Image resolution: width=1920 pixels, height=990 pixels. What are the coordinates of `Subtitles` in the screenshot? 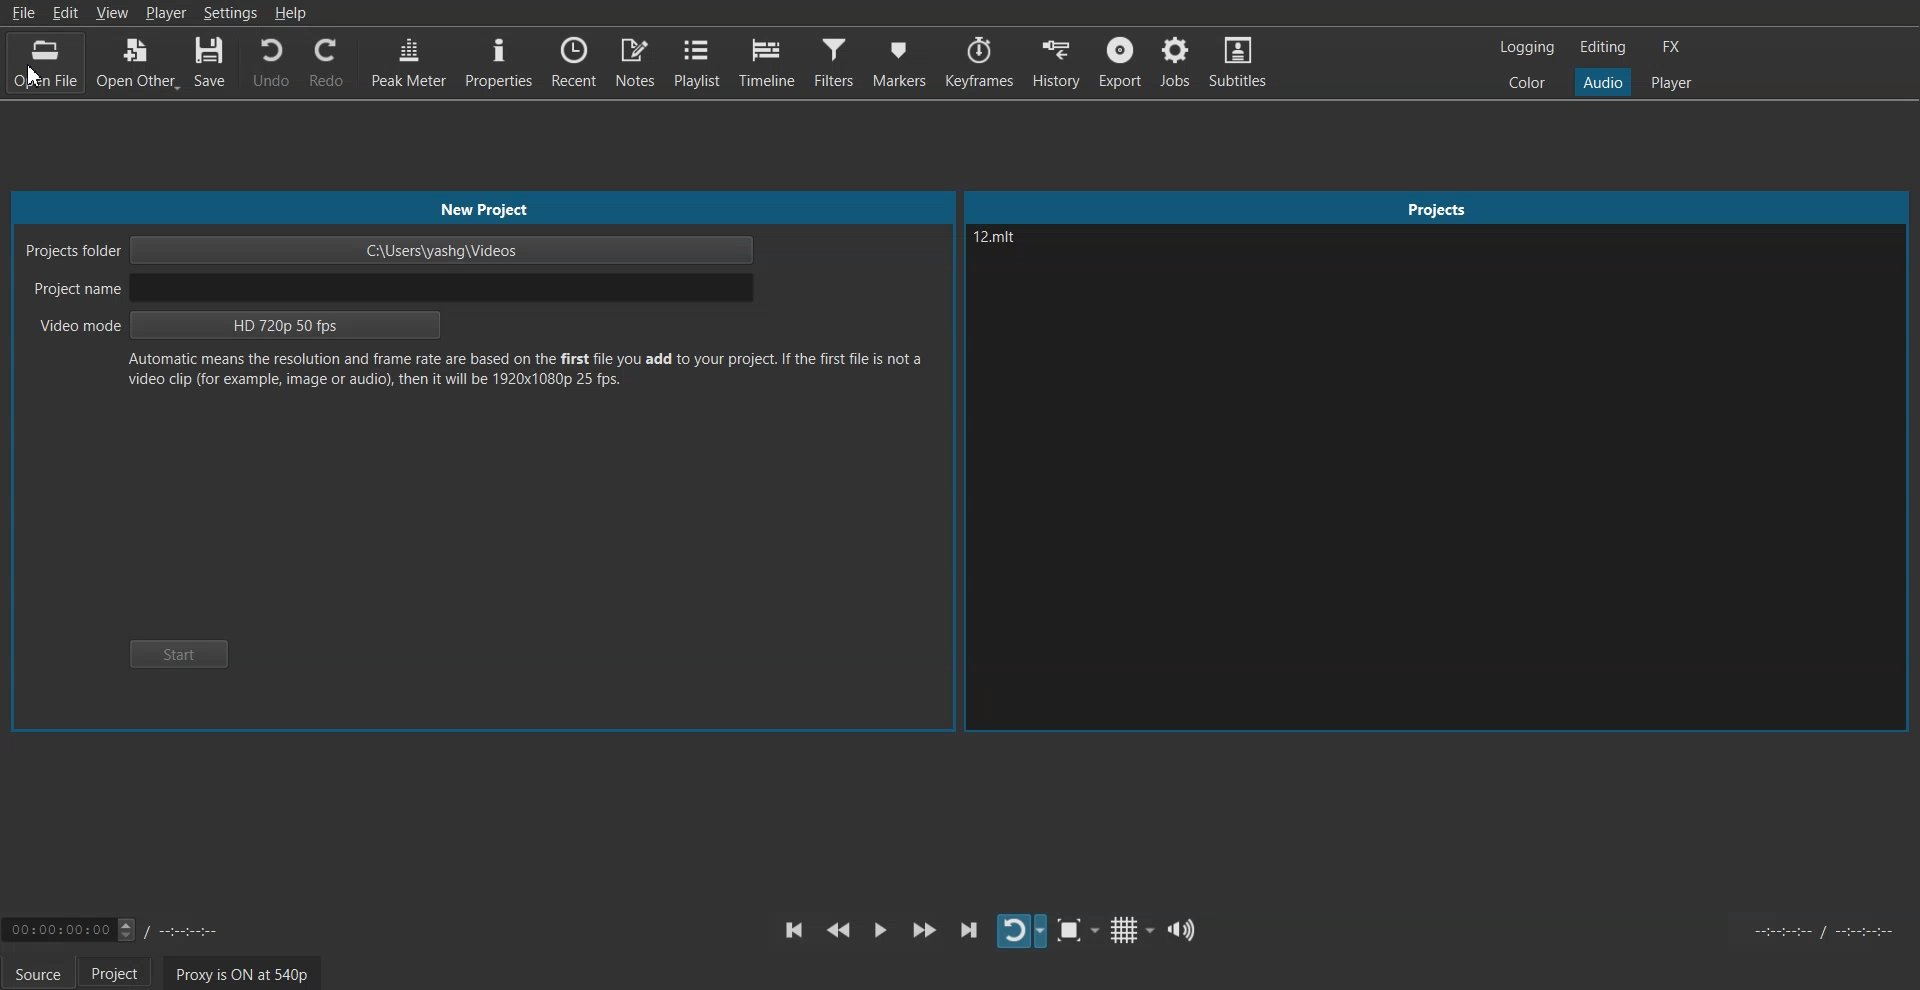 It's located at (1238, 60).